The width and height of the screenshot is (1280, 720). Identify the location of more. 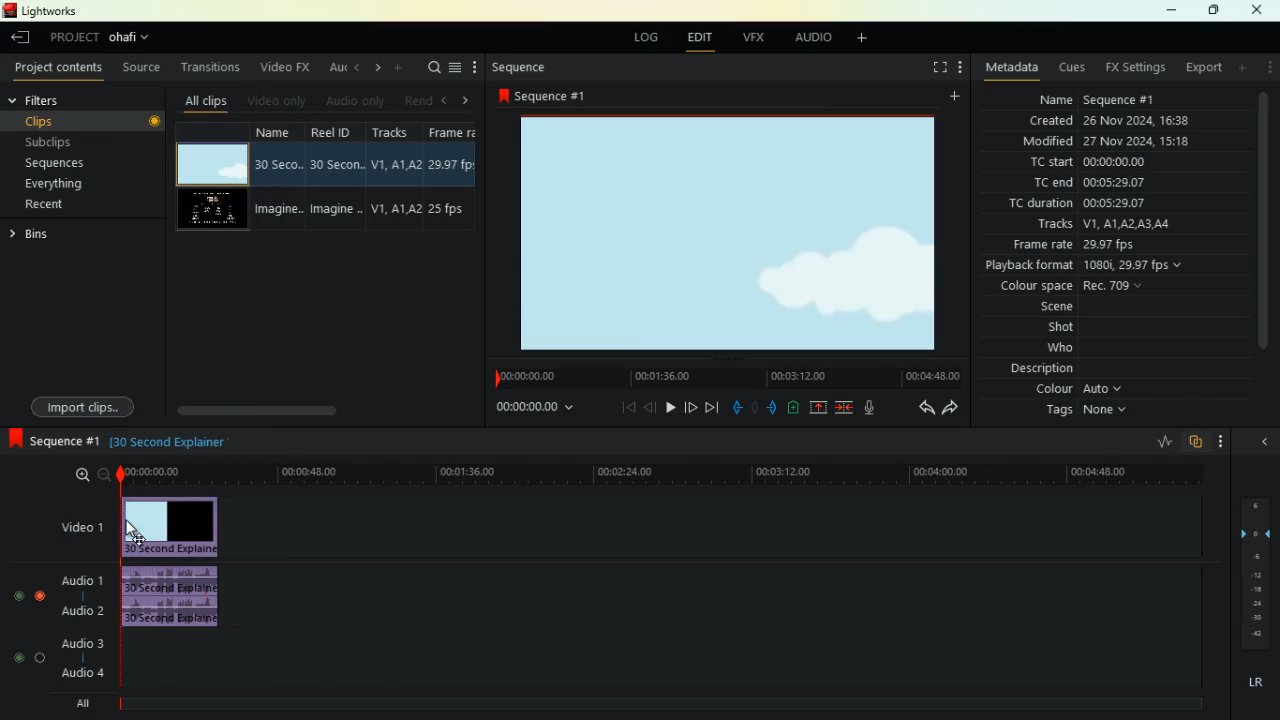
(1221, 441).